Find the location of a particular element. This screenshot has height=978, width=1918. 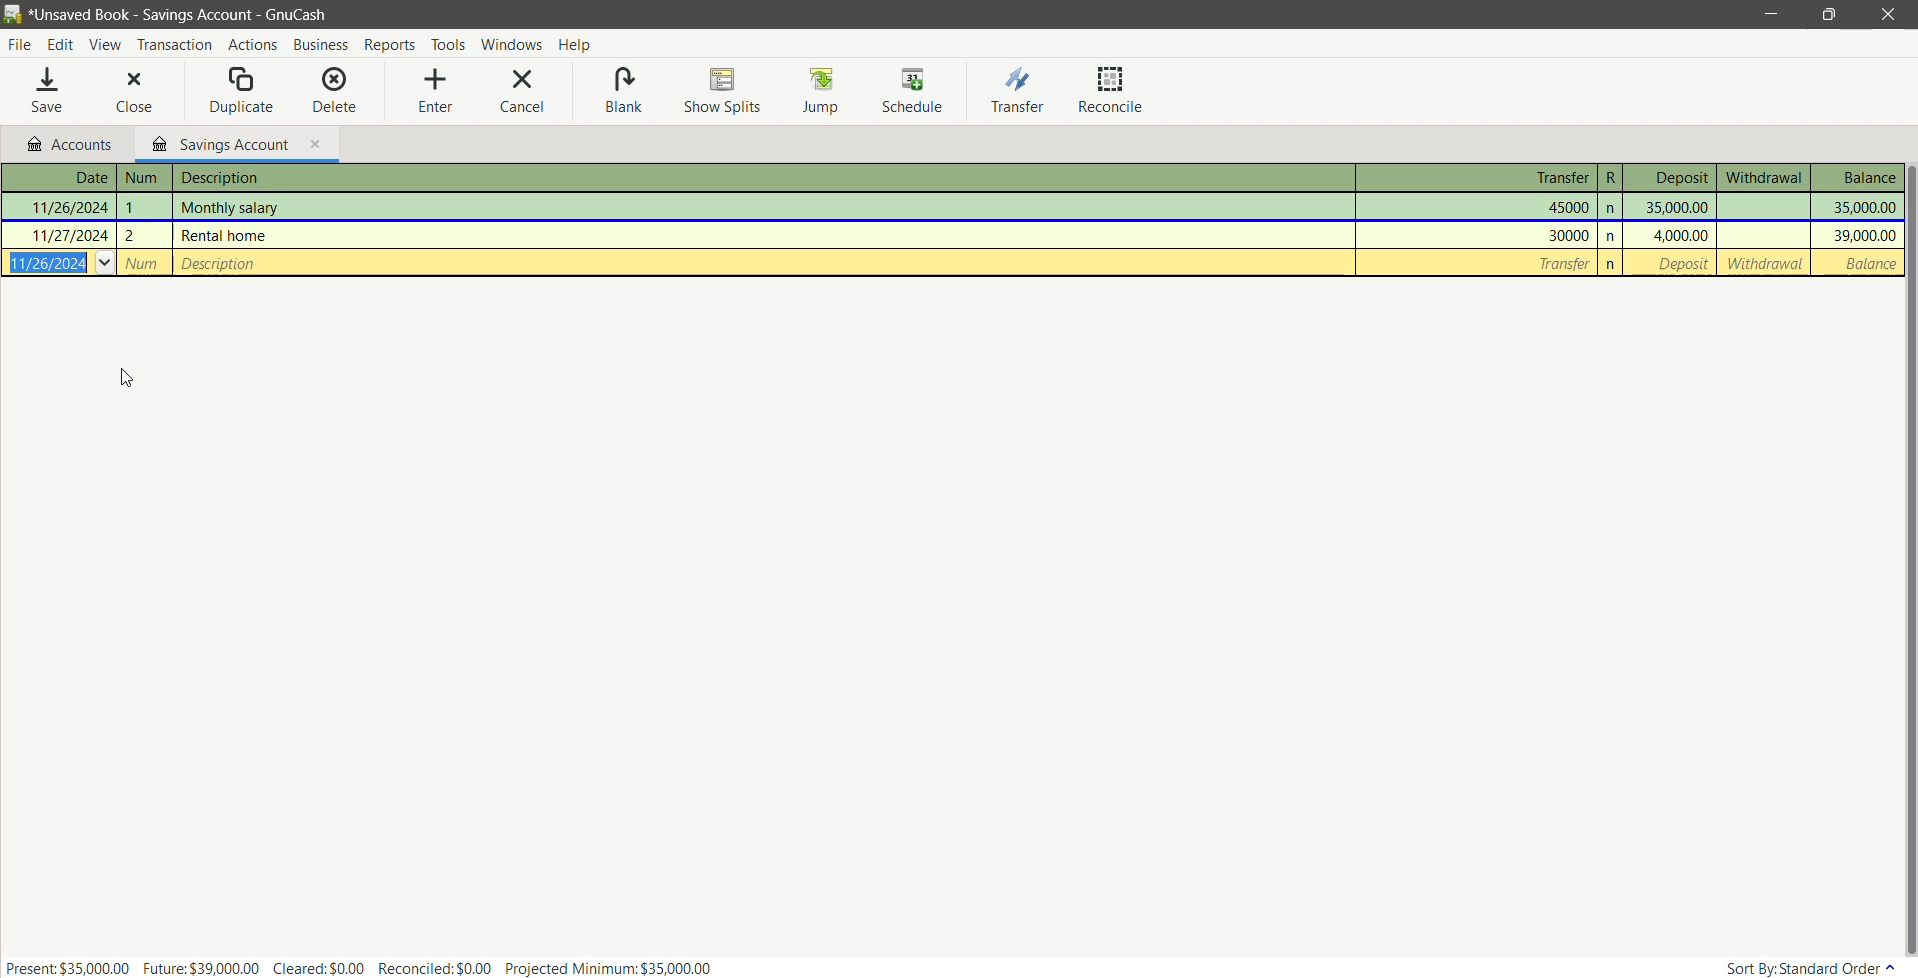

Date is located at coordinates (60, 178).